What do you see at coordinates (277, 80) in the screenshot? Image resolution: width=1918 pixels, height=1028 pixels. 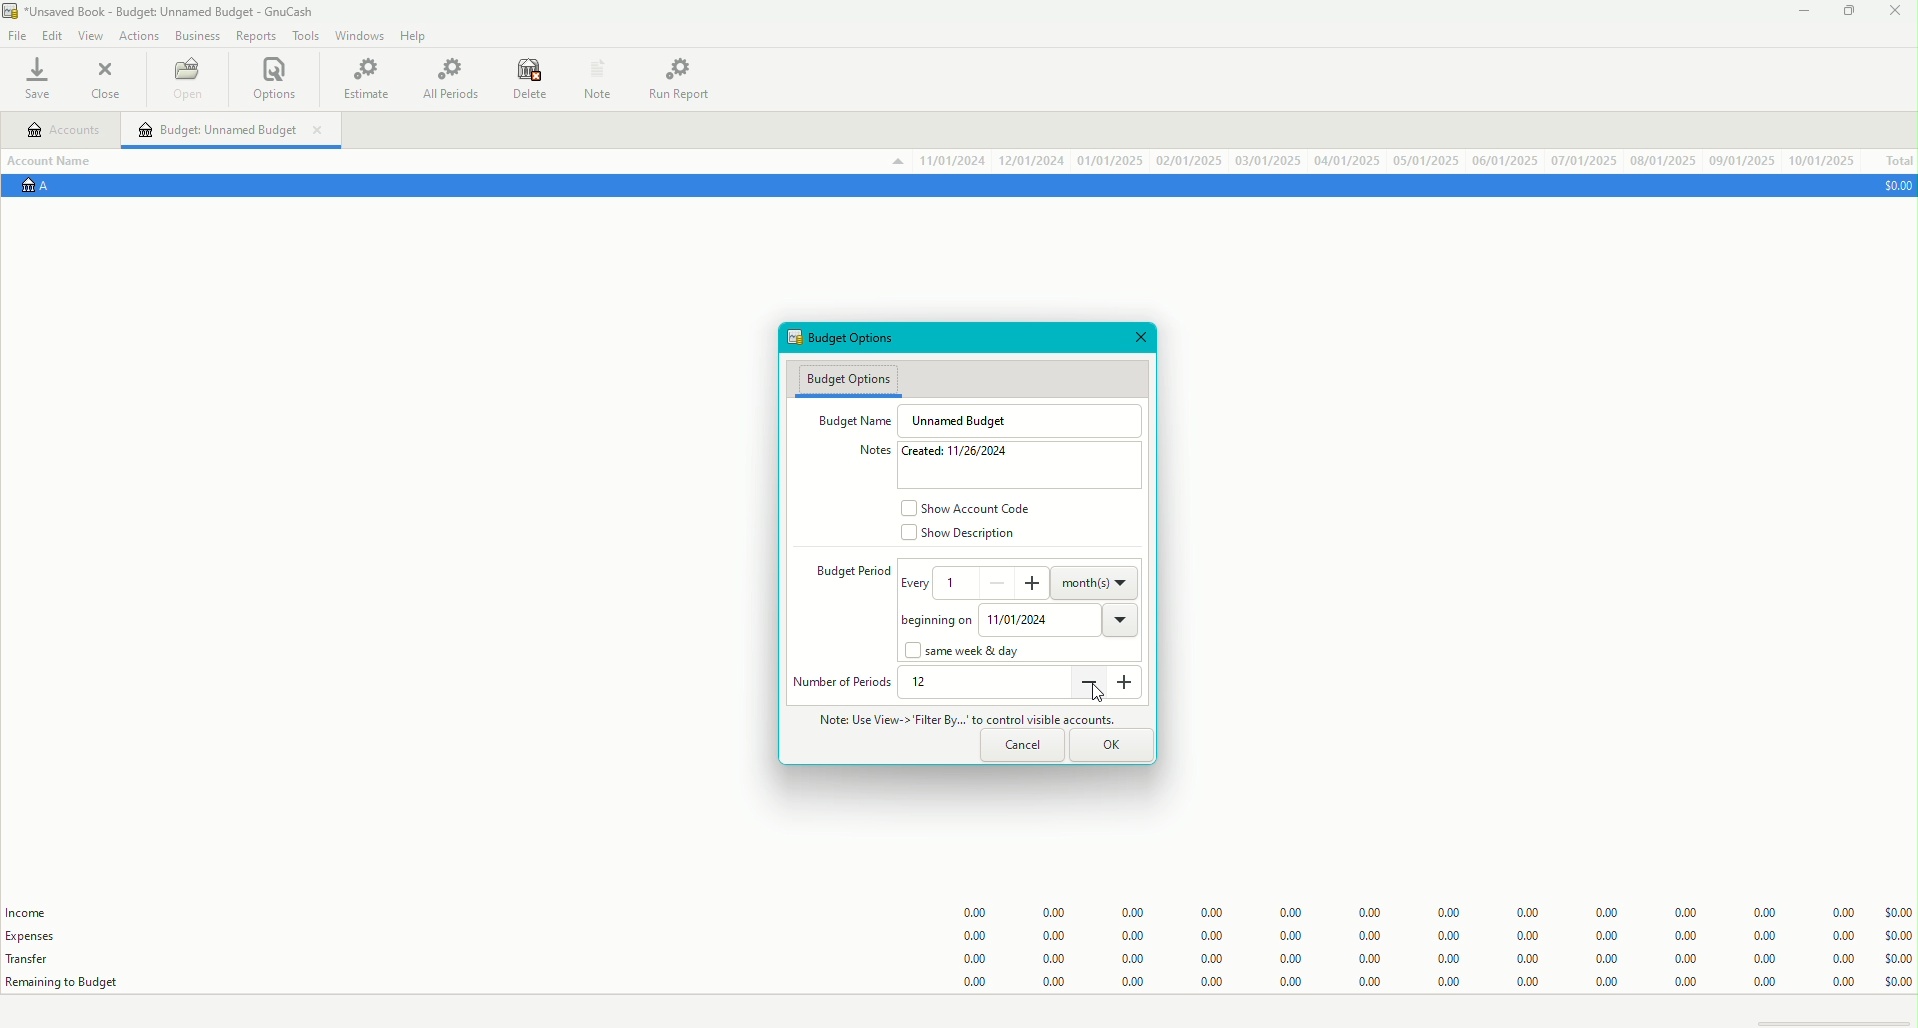 I see `Options` at bounding box center [277, 80].